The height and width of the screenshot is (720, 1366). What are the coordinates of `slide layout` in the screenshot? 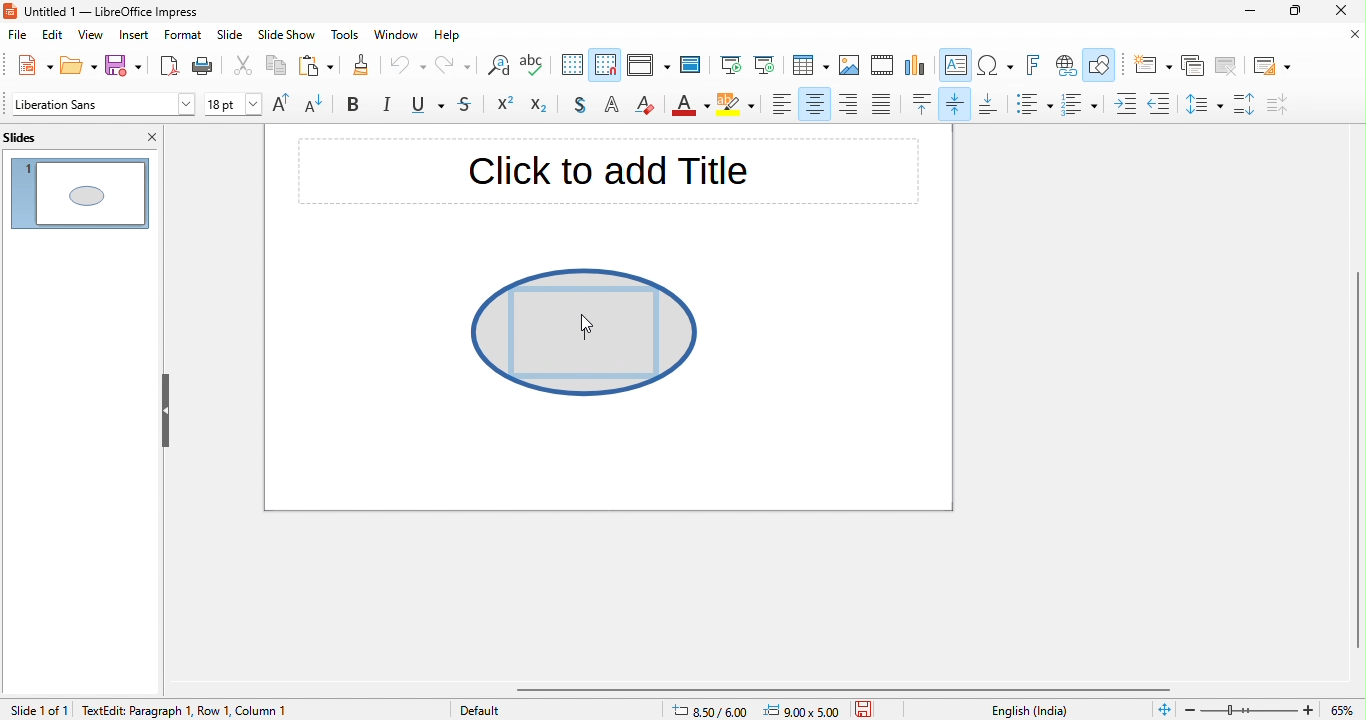 It's located at (1269, 64).